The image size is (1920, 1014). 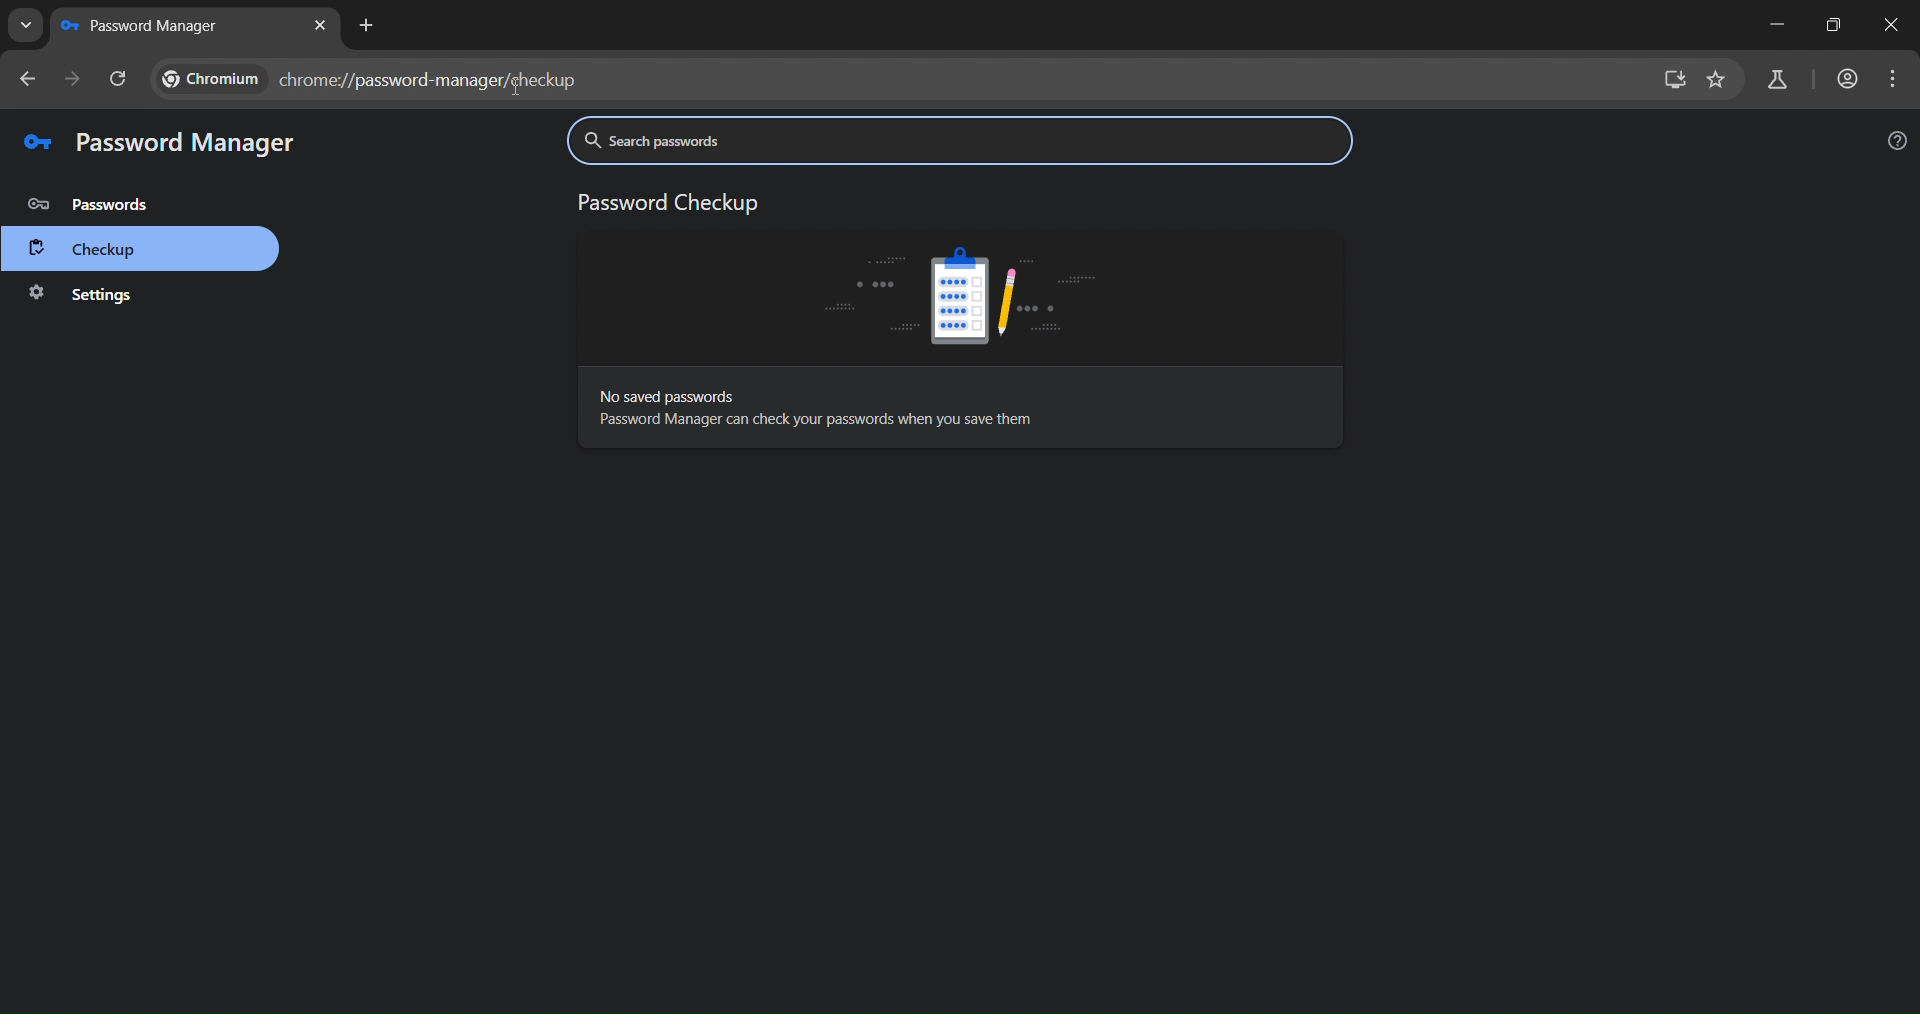 What do you see at coordinates (1678, 82) in the screenshot?
I see `install` at bounding box center [1678, 82].